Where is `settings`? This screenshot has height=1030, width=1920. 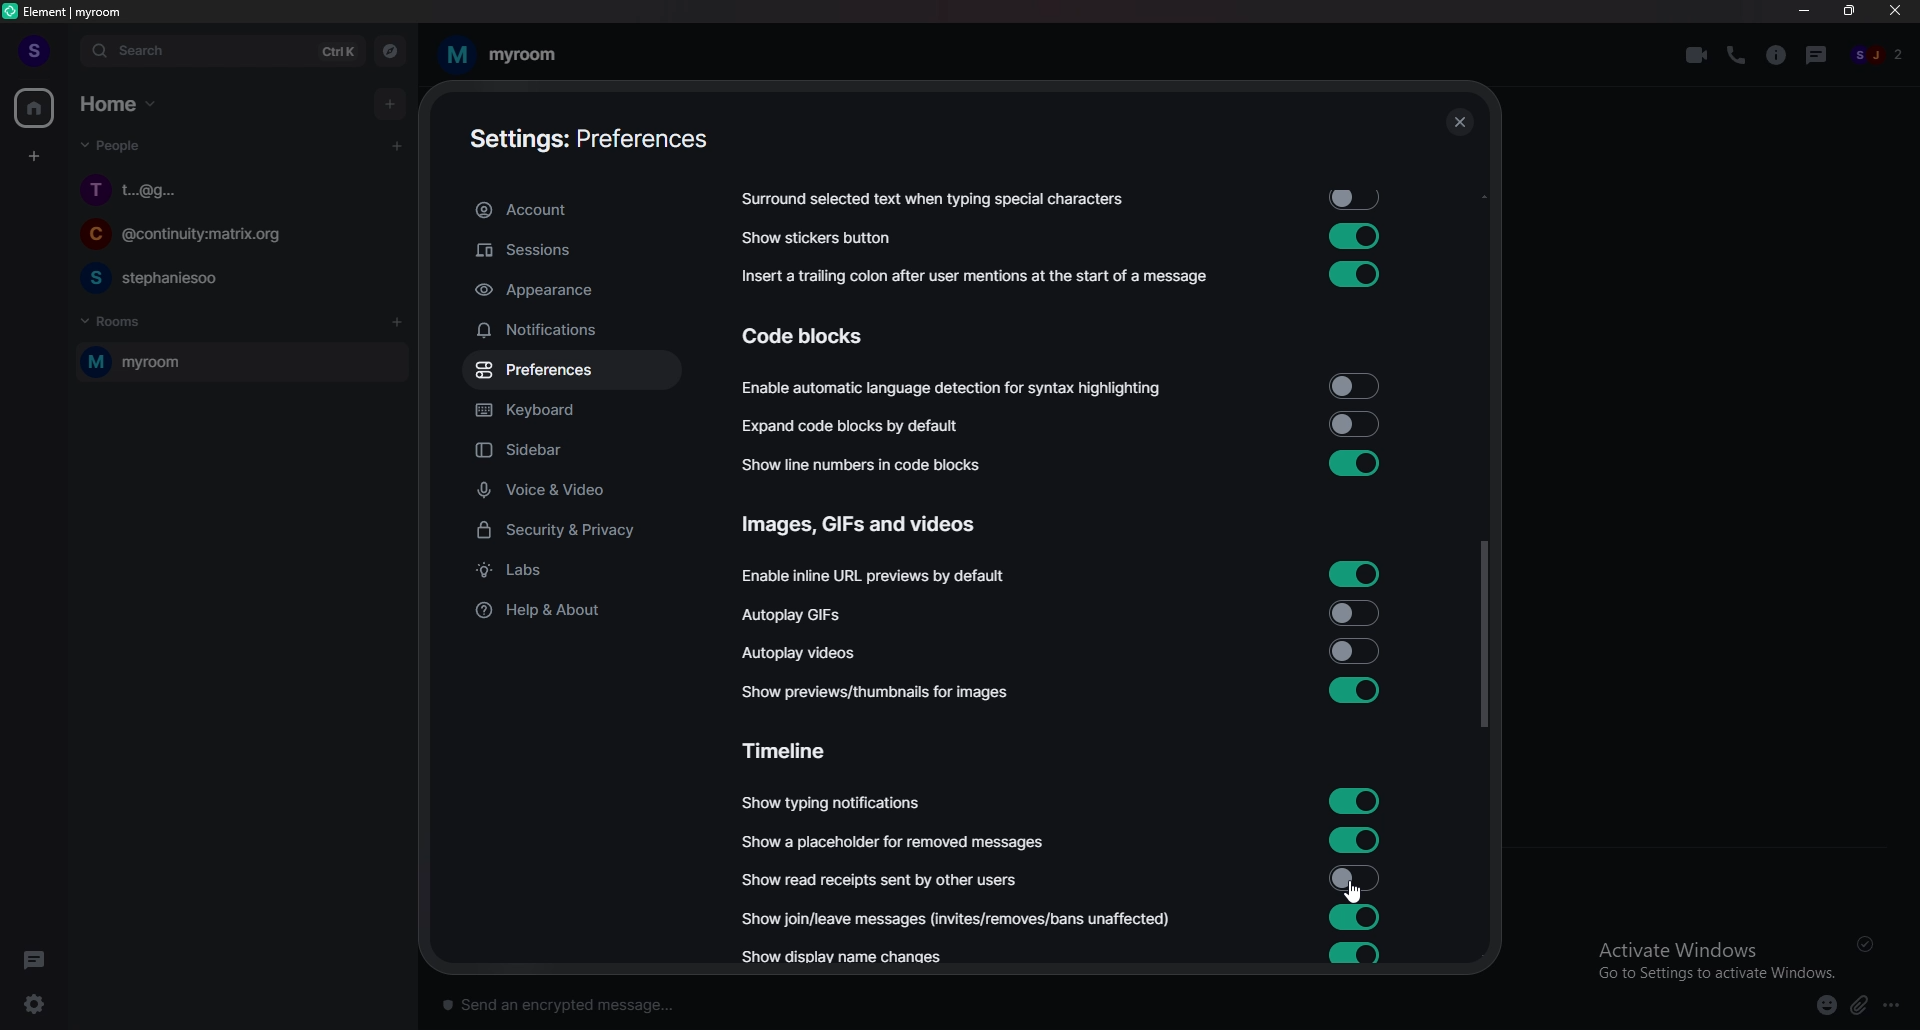 settings is located at coordinates (46, 1004).